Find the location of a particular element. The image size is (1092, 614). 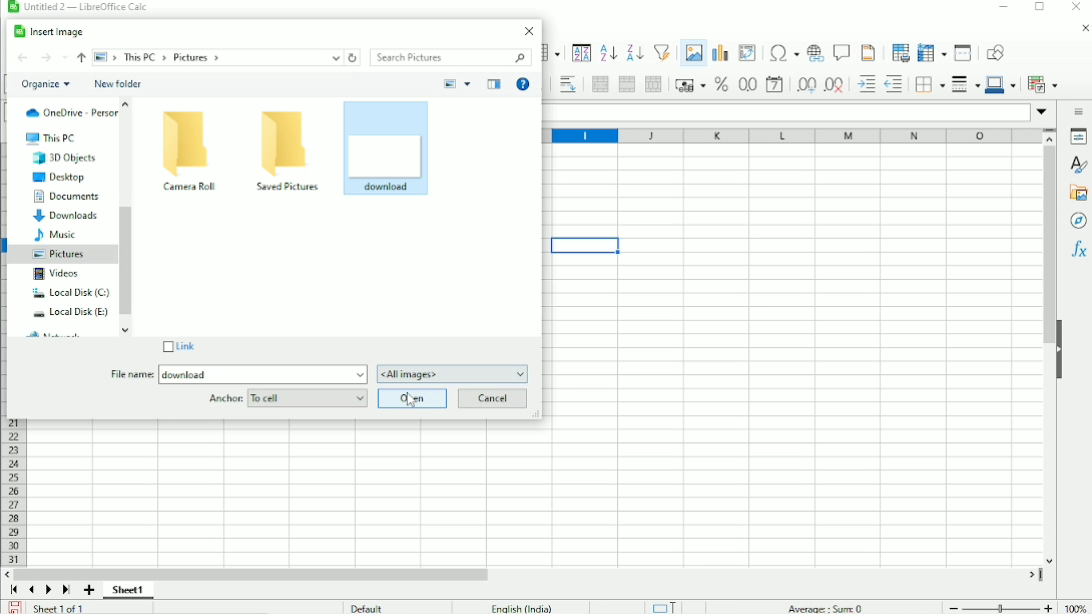

Styles is located at coordinates (1077, 165).